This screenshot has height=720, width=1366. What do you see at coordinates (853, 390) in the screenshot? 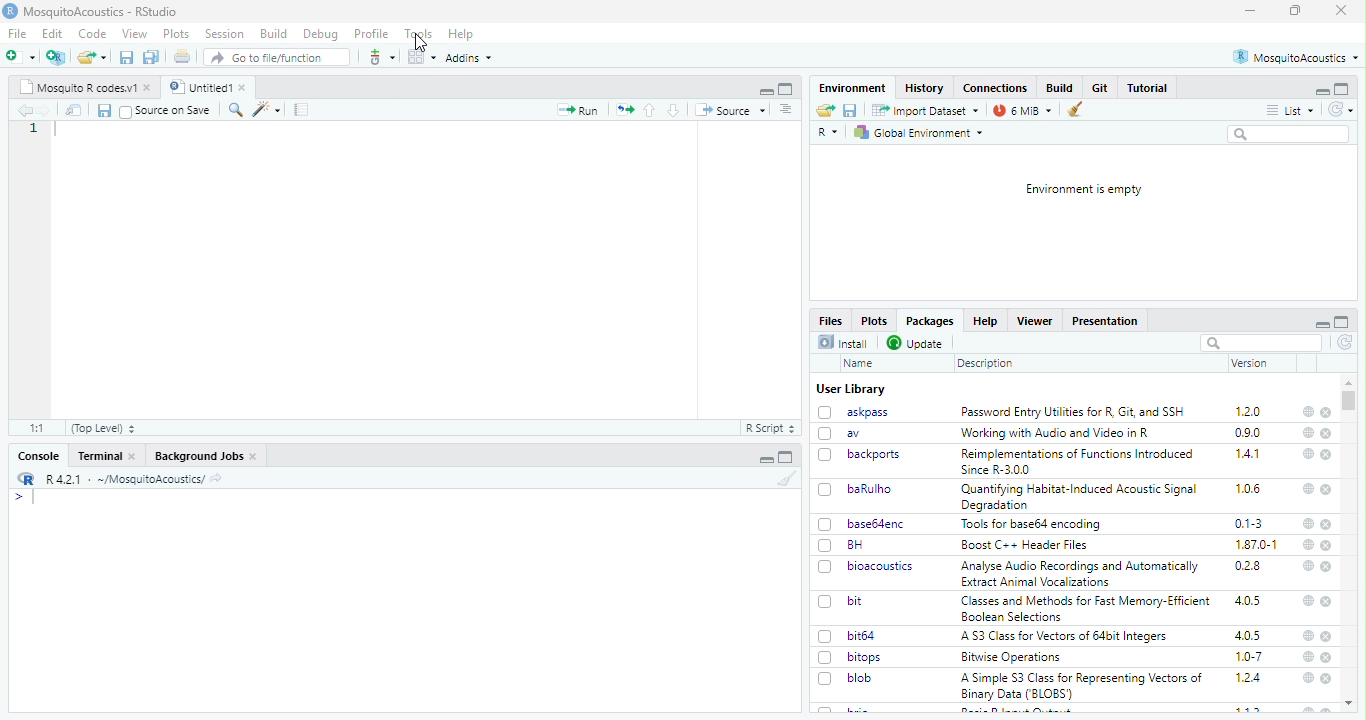
I see `User Library` at bounding box center [853, 390].